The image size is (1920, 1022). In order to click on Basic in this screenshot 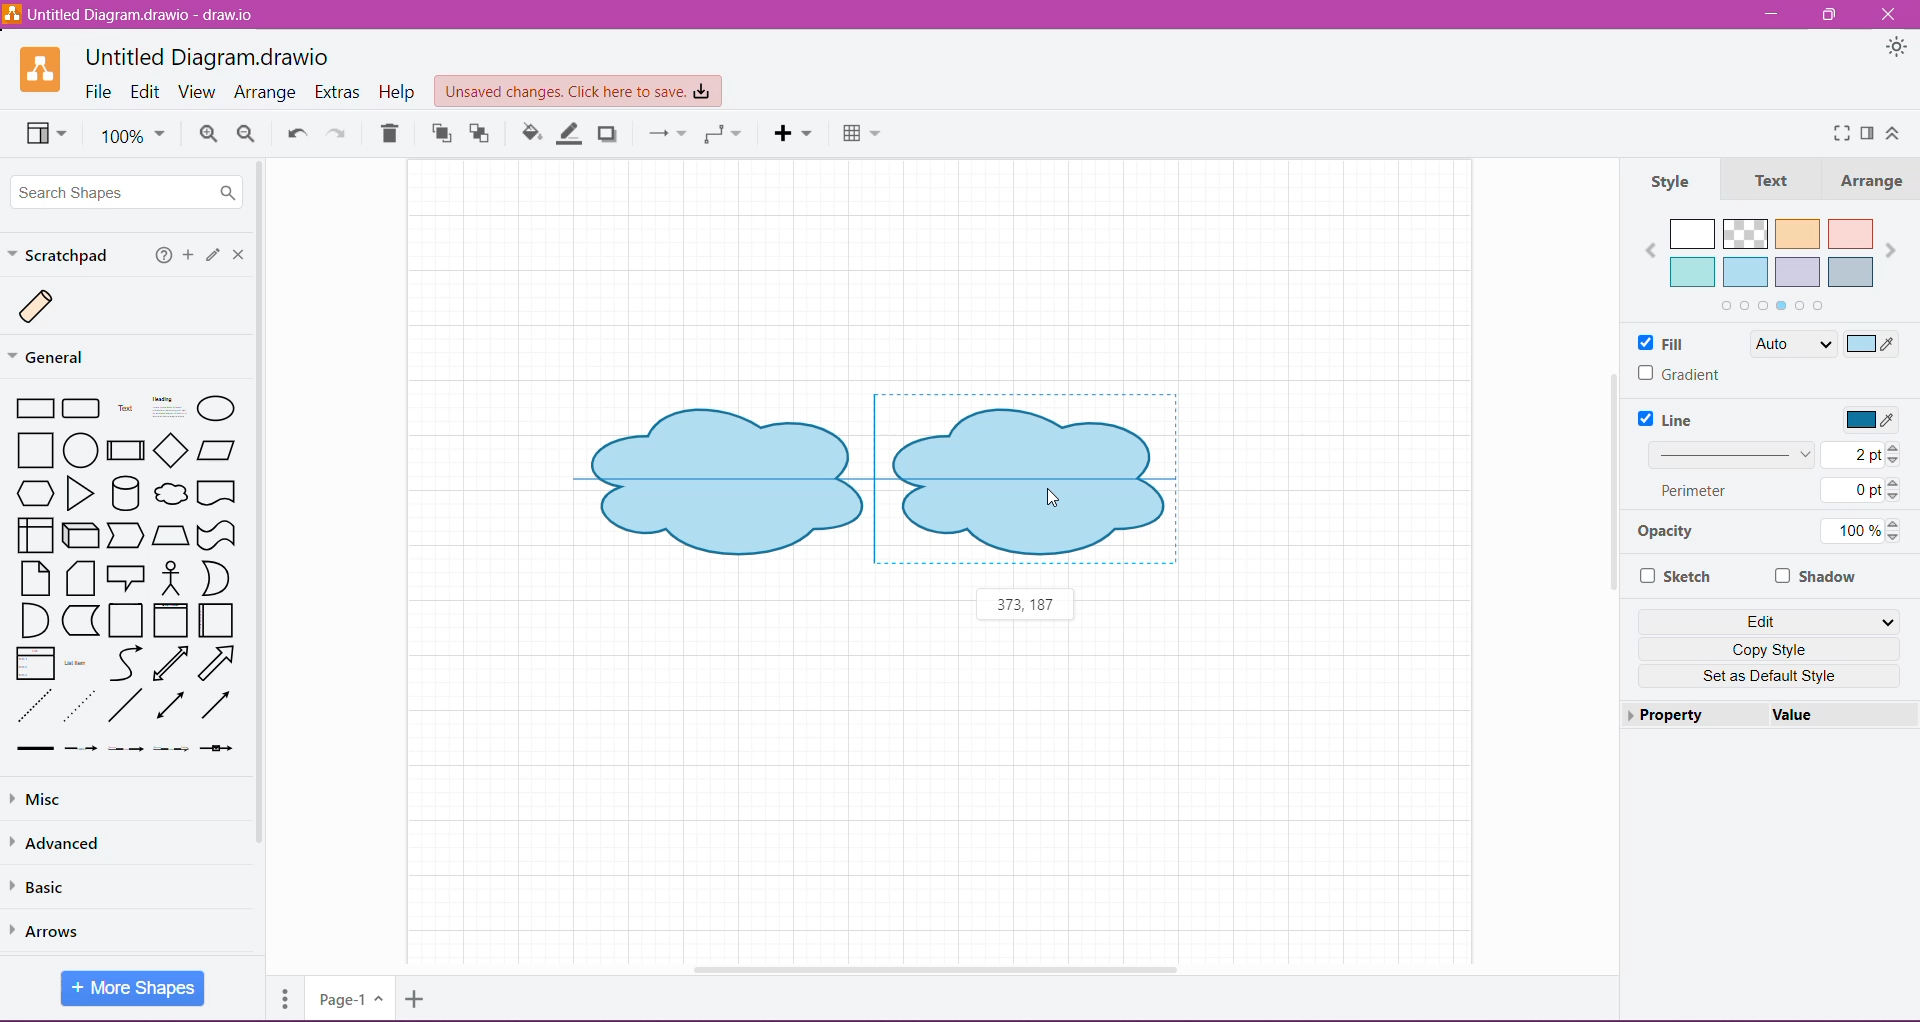, I will do `click(48, 888)`.